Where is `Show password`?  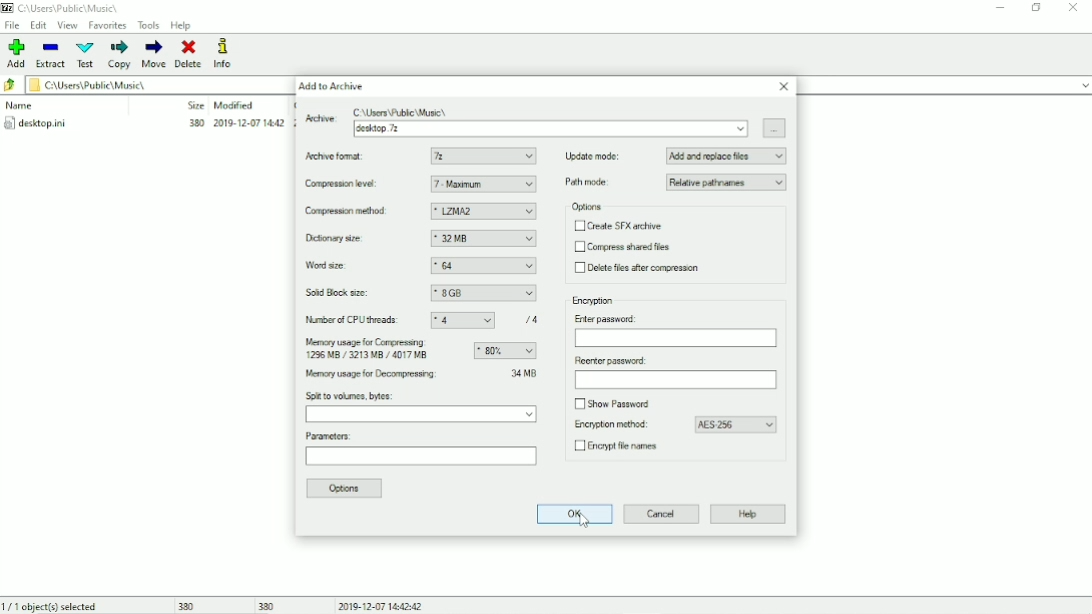
Show password is located at coordinates (616, 404).